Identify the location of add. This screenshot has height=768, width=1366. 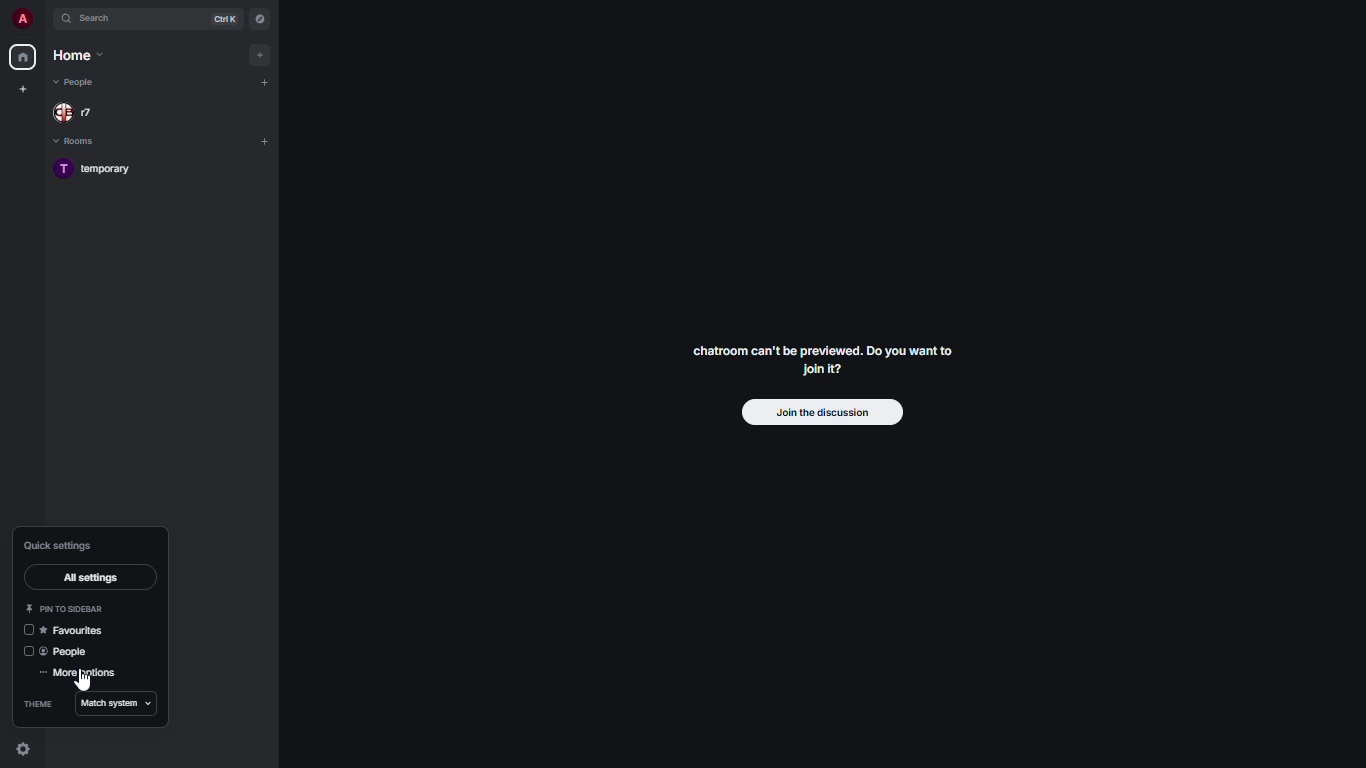
(263, 54).